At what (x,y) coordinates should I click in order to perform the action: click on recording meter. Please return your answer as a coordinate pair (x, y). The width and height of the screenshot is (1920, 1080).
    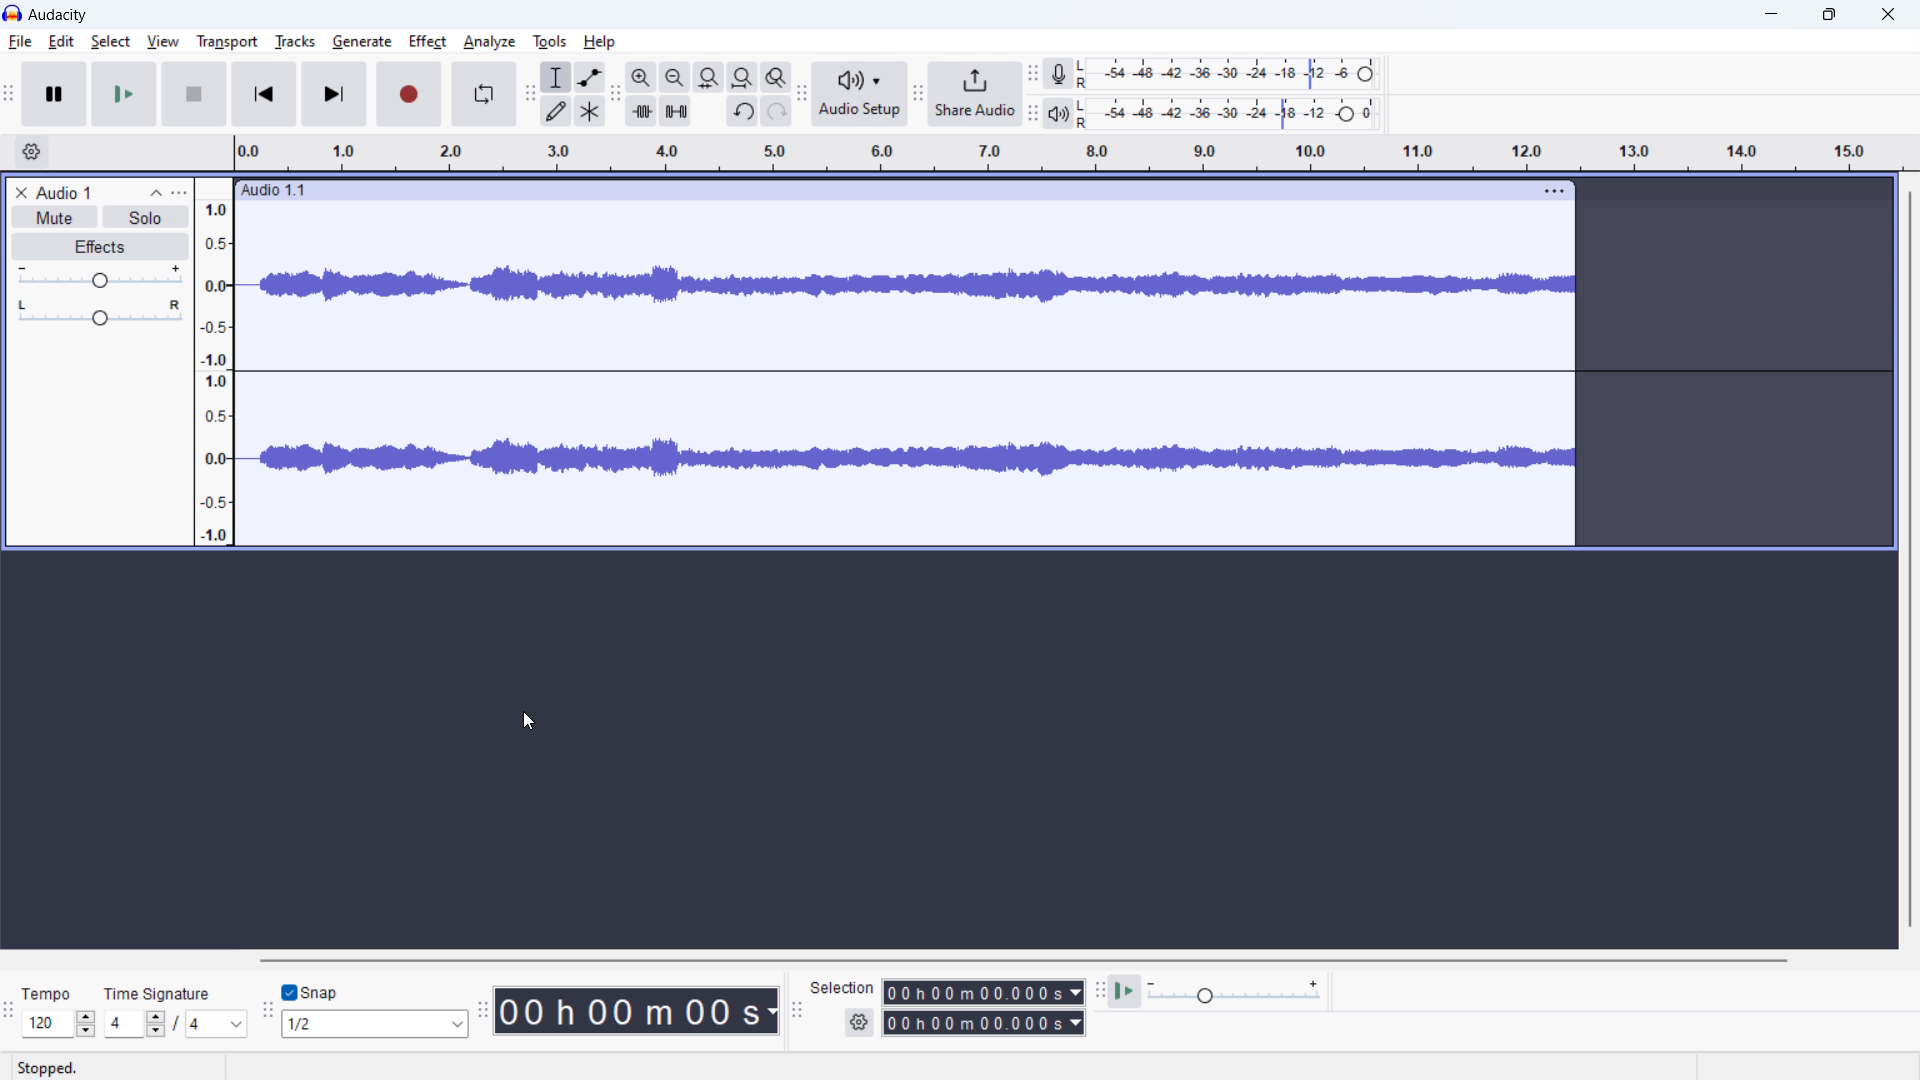
    Looking at the image, I should click on (1057, 74).